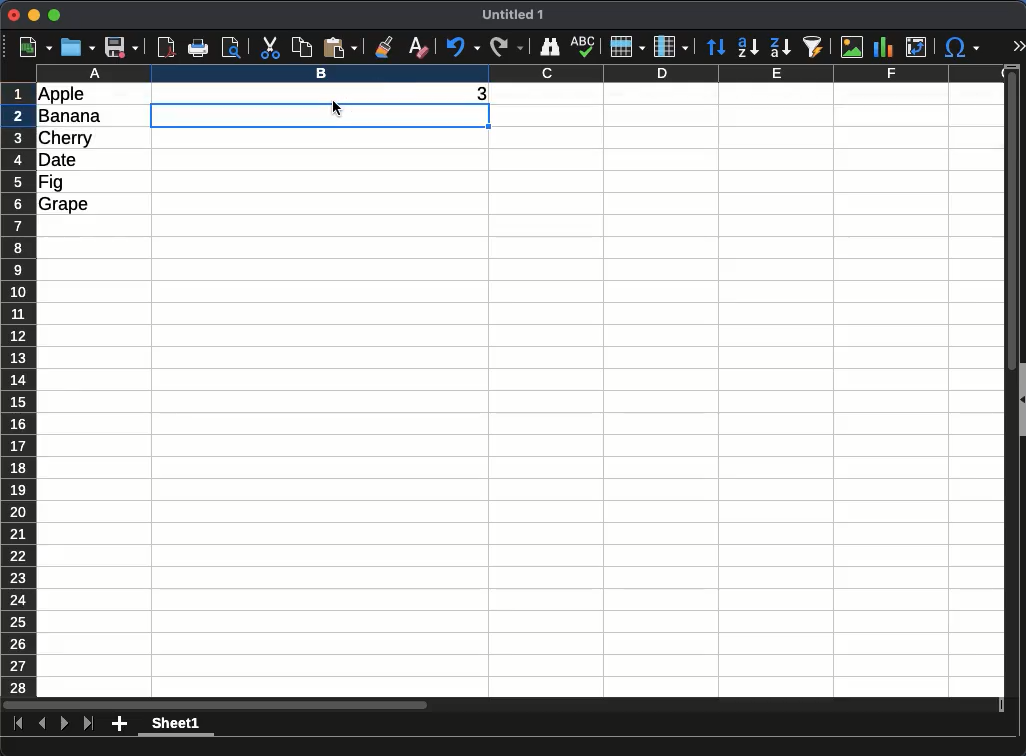 This screenshot has height=756, width=1026. I want to click on next sheet, so click(65, 724).